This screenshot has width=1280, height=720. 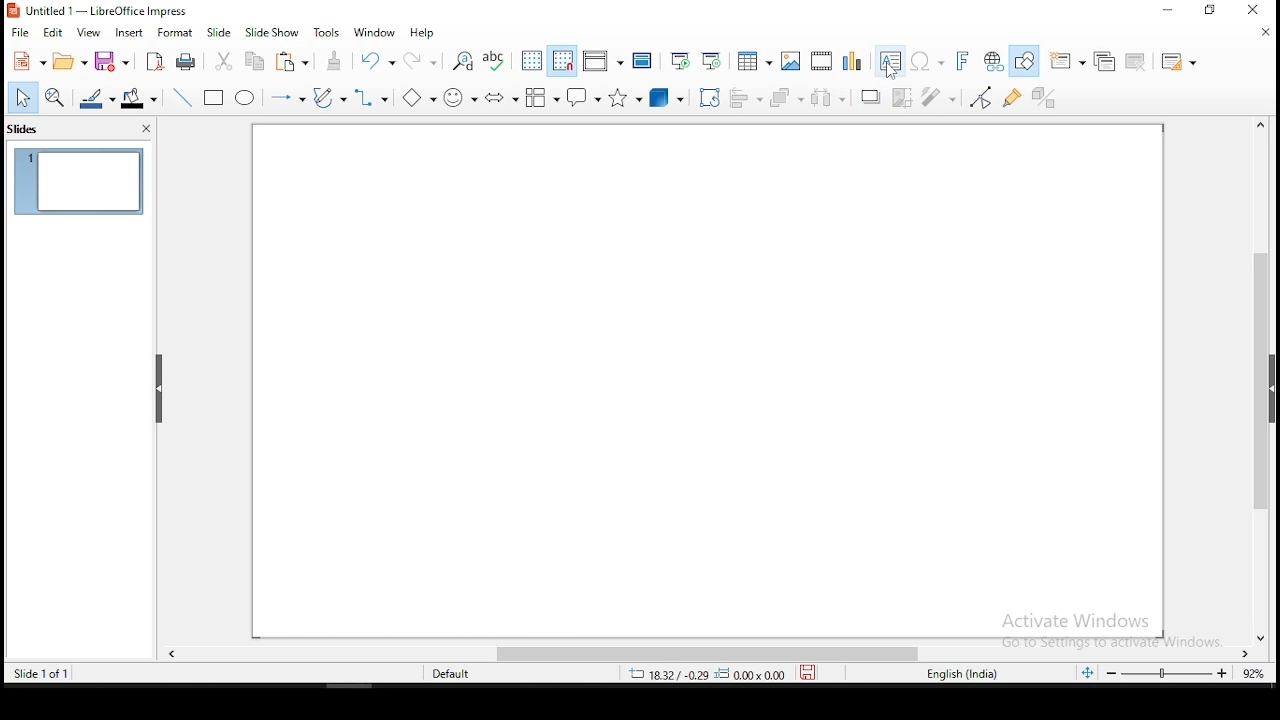 I want to click on symbol shapes, so click(x=461, y=95).